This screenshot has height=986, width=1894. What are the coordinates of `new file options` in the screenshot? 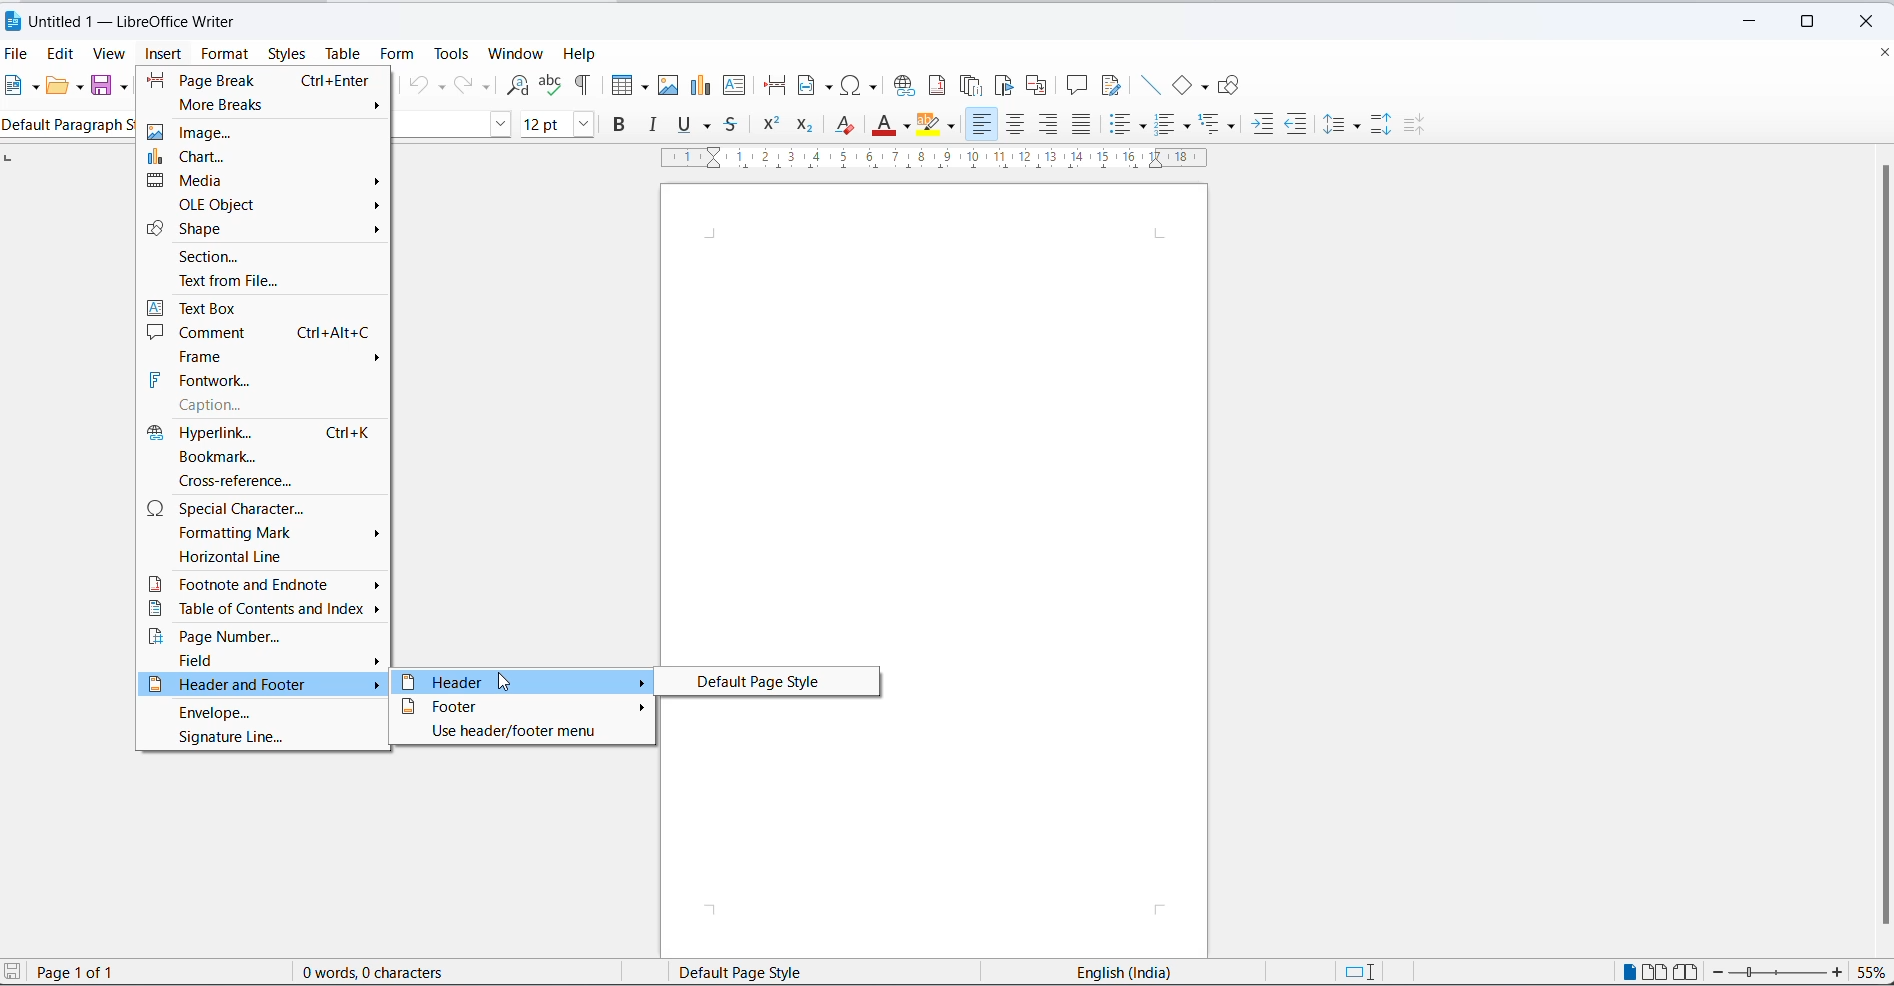 It's located at (34, 86).